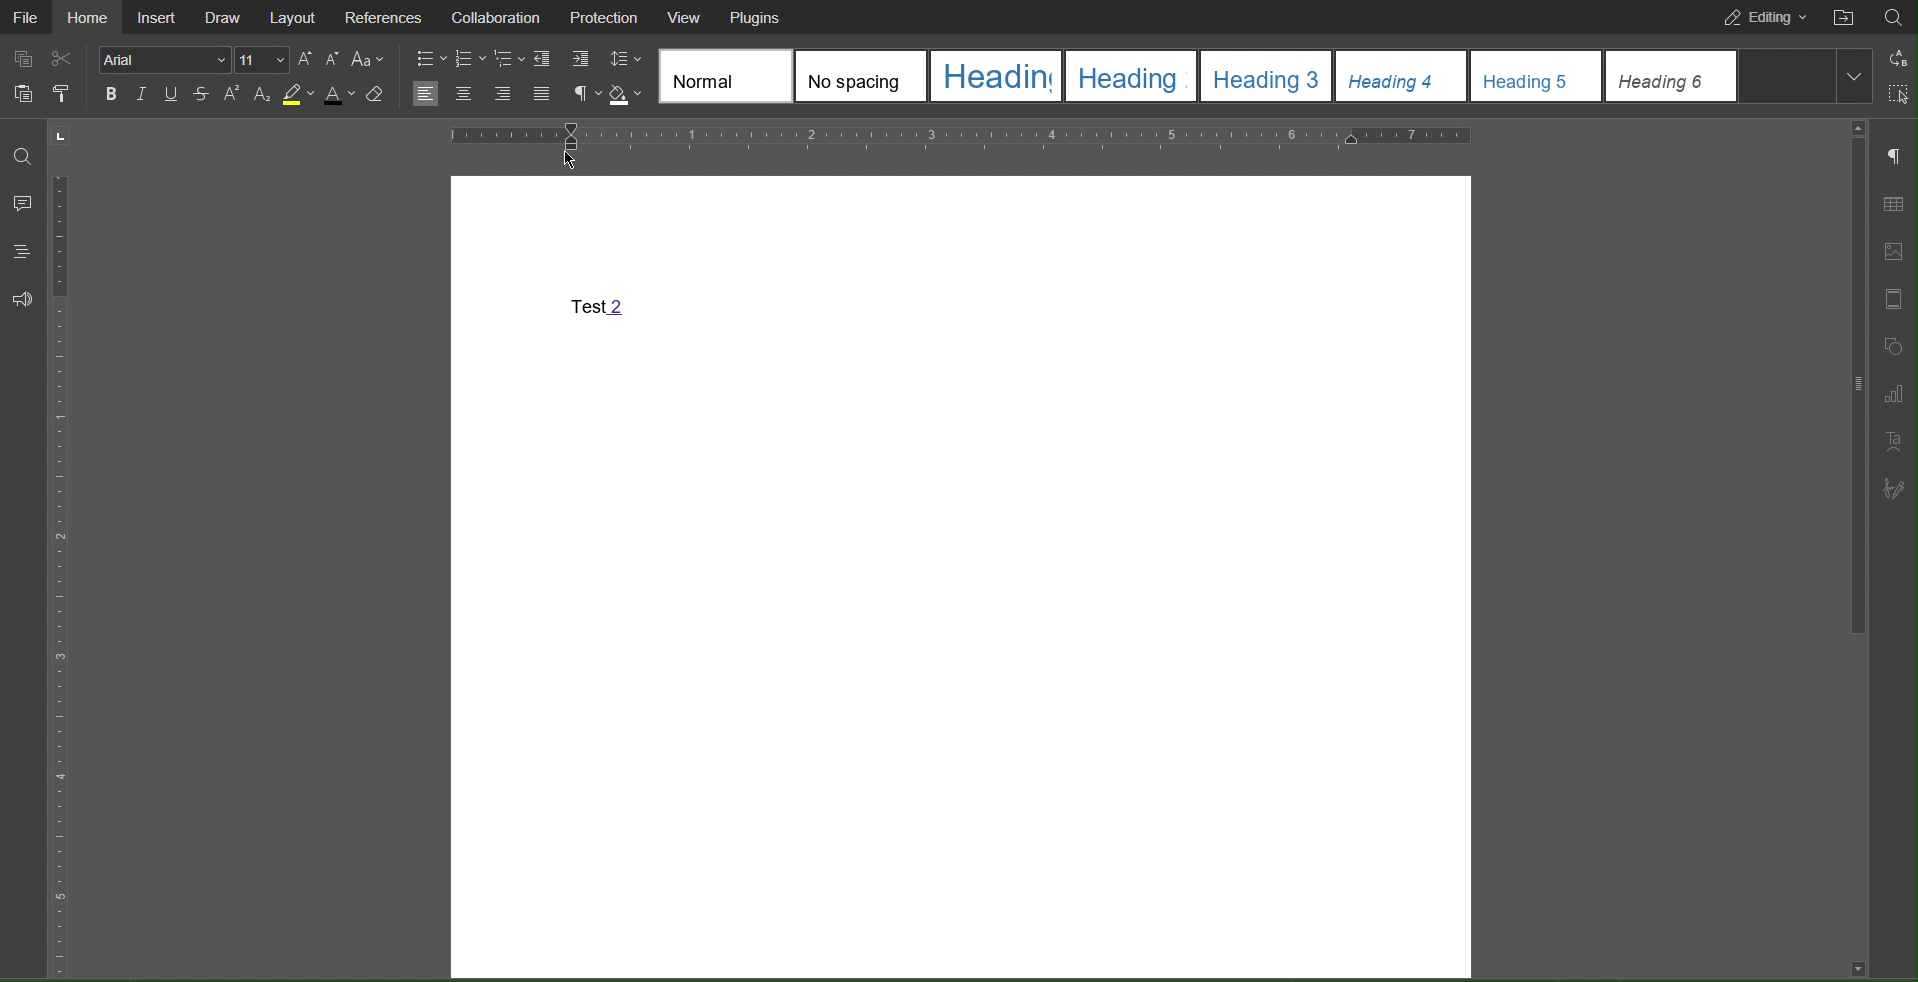  What do you see at coordinates (335, 57) in the screenshot?
I see `Decrease` at bounding box center [335, 57].